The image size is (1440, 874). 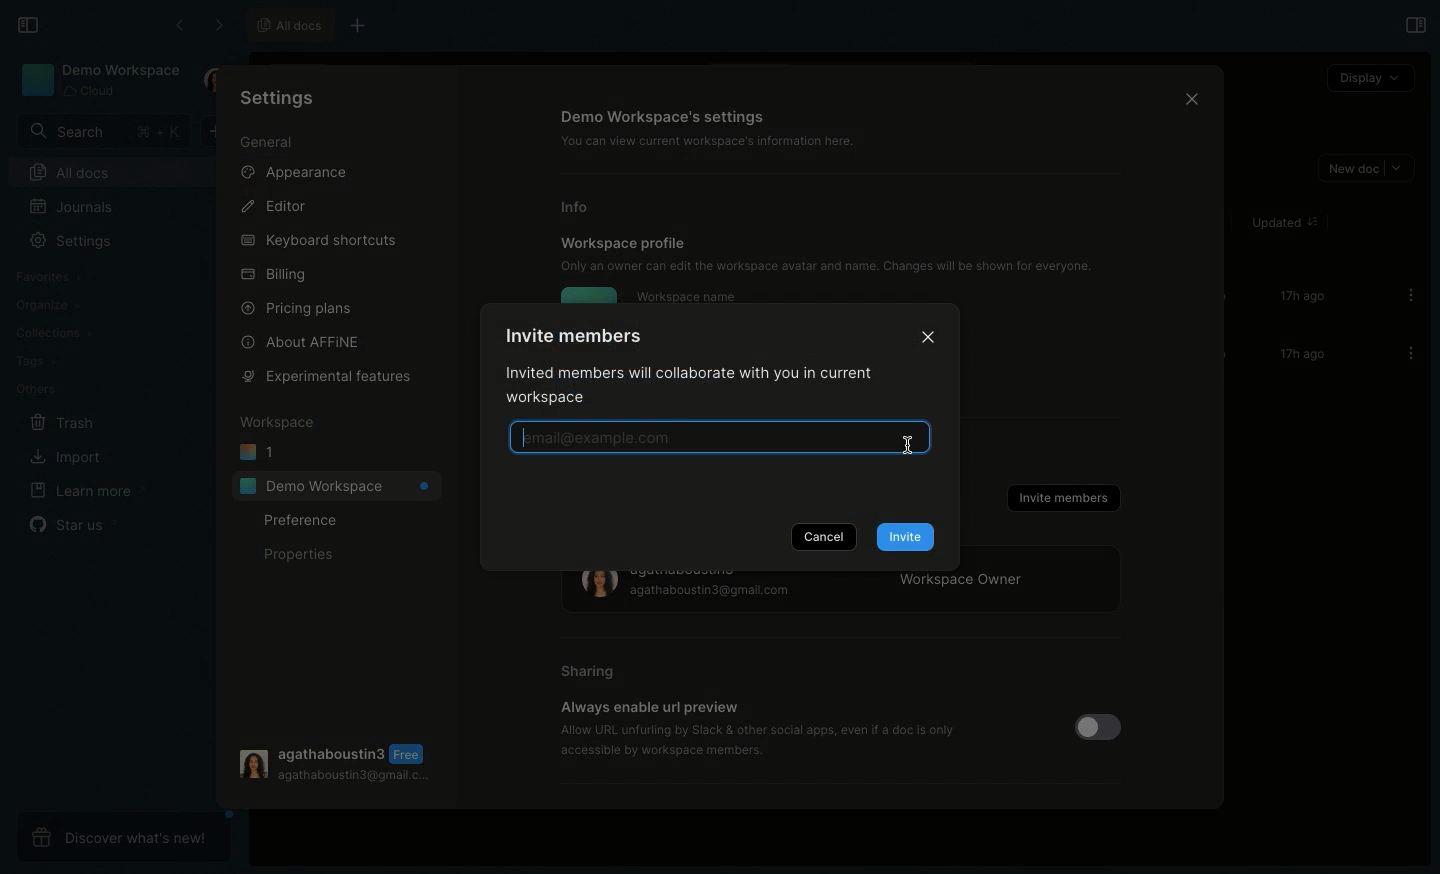 What do you see at coordinates (665, 116) in the screenshot?
I see `Demo workspace's settings` at bounding box center [665, 116].